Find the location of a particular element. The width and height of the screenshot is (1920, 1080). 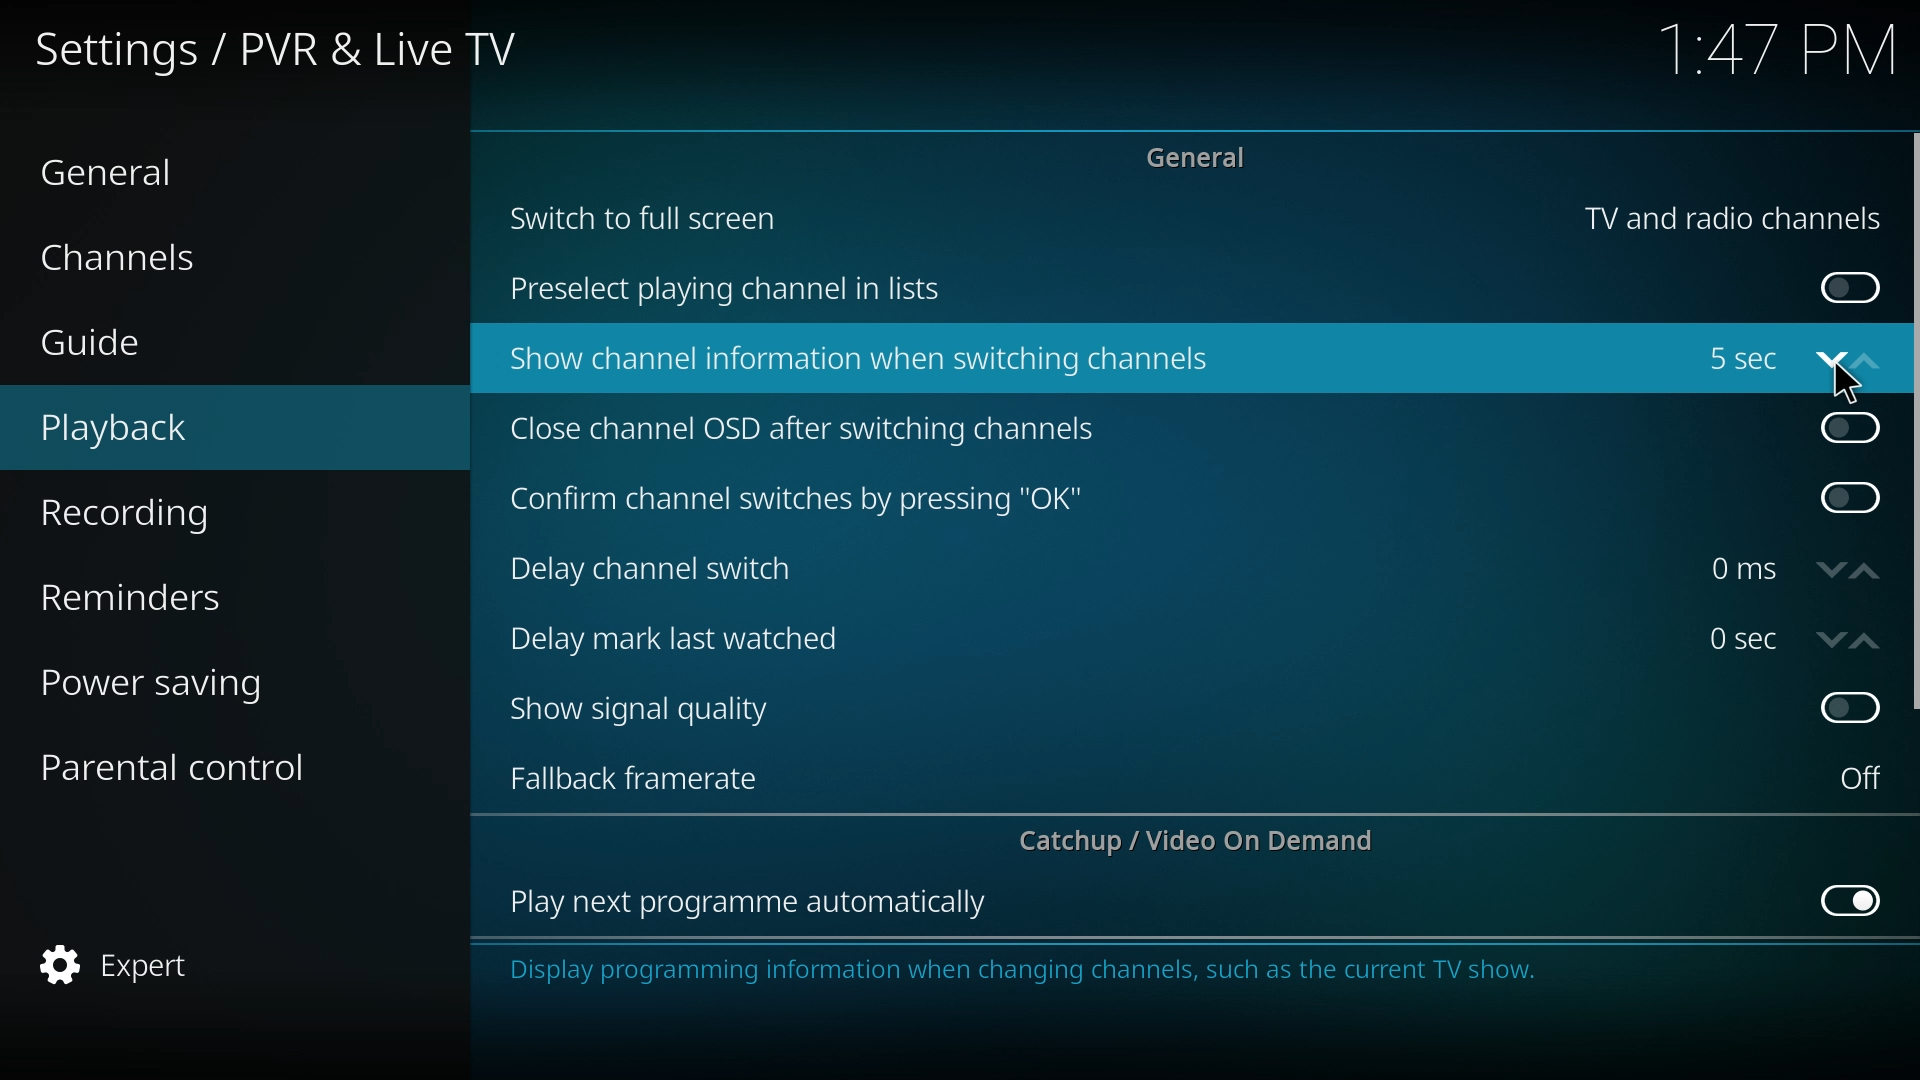

power saving is located at coordinates (184, 680).